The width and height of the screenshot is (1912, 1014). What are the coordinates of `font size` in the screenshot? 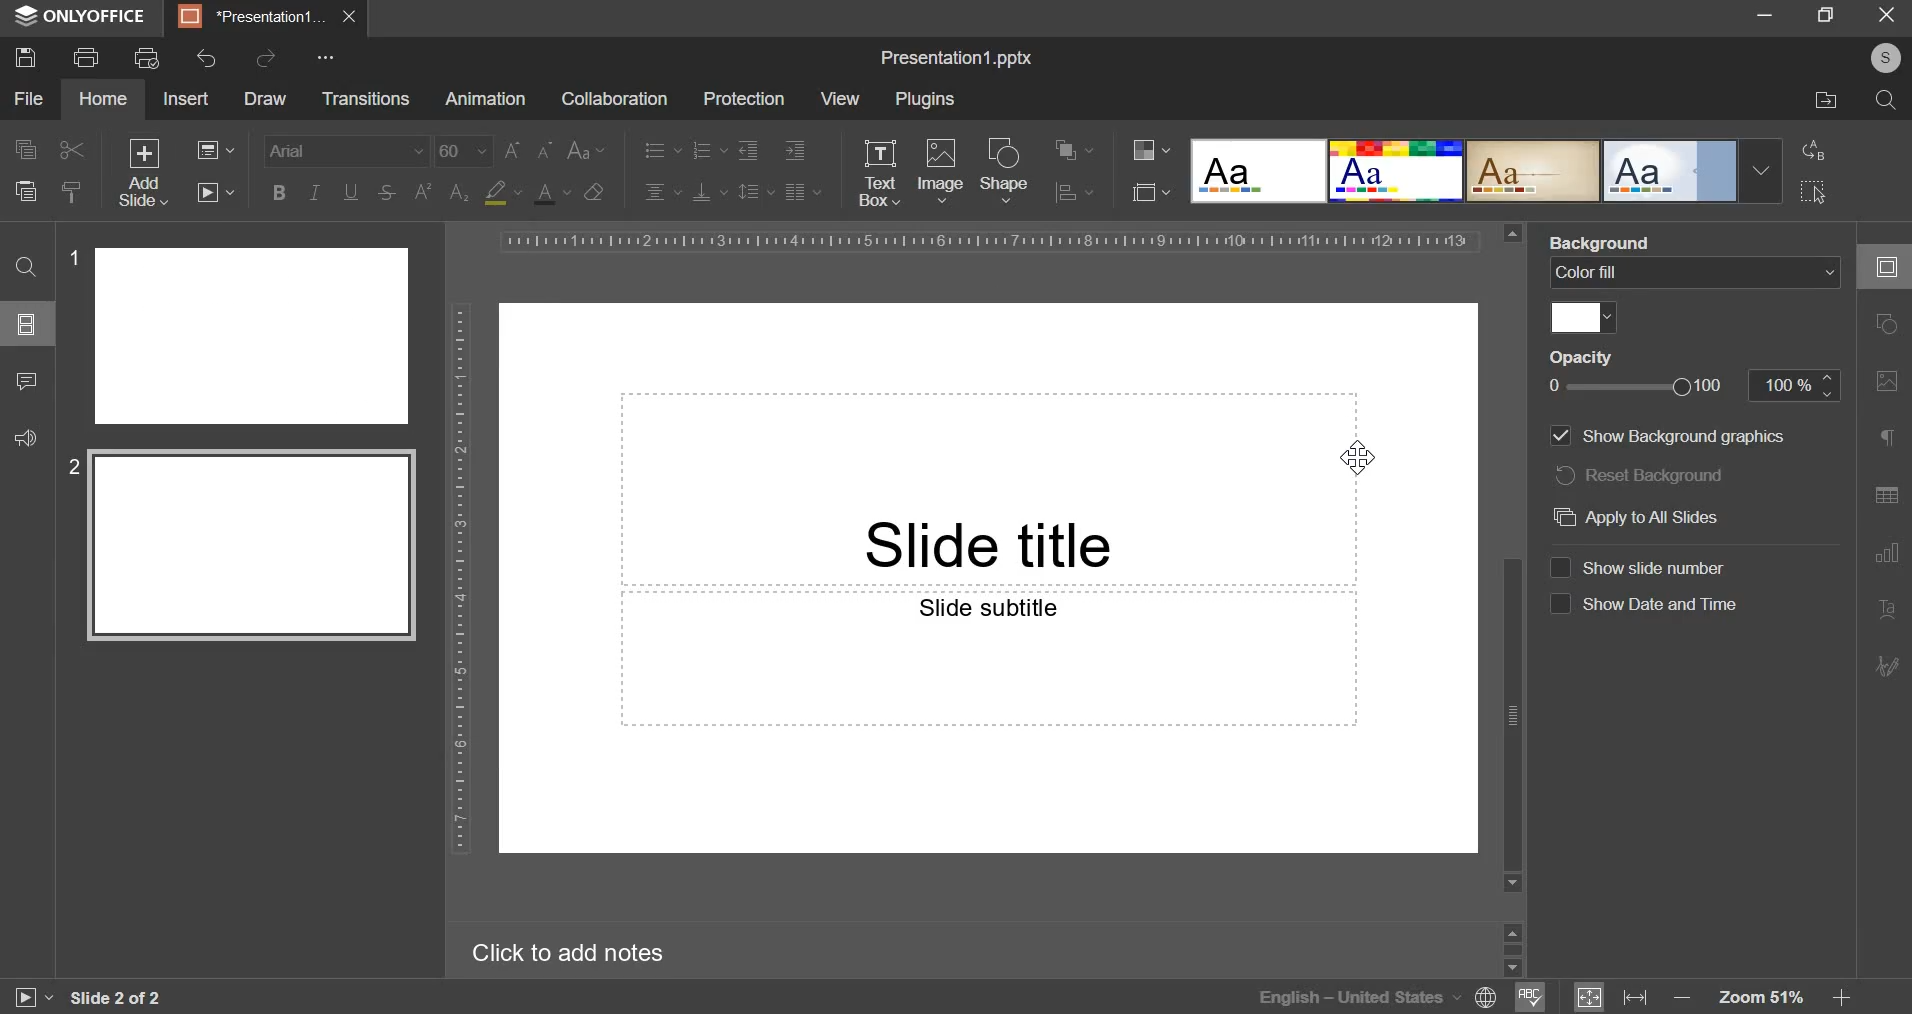 It's located at (495, 151).